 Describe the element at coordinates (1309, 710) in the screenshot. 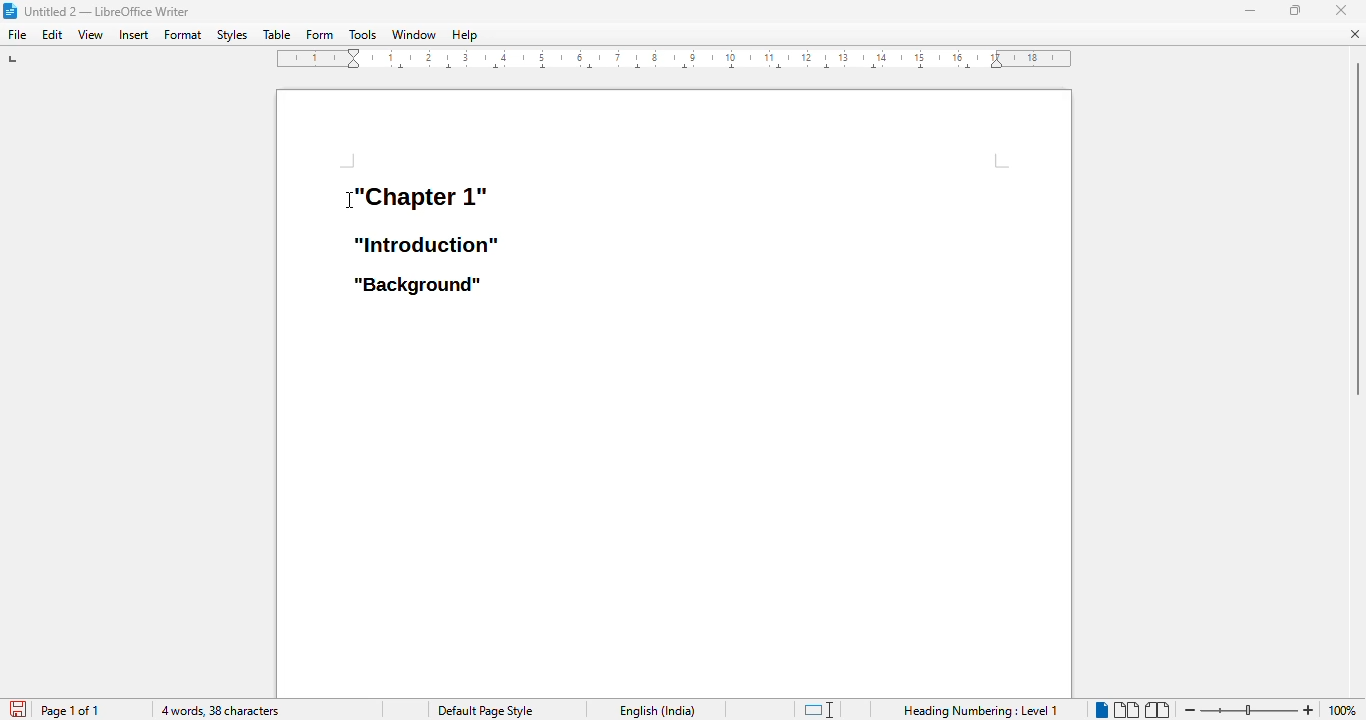

I see `zoom in` at that location.